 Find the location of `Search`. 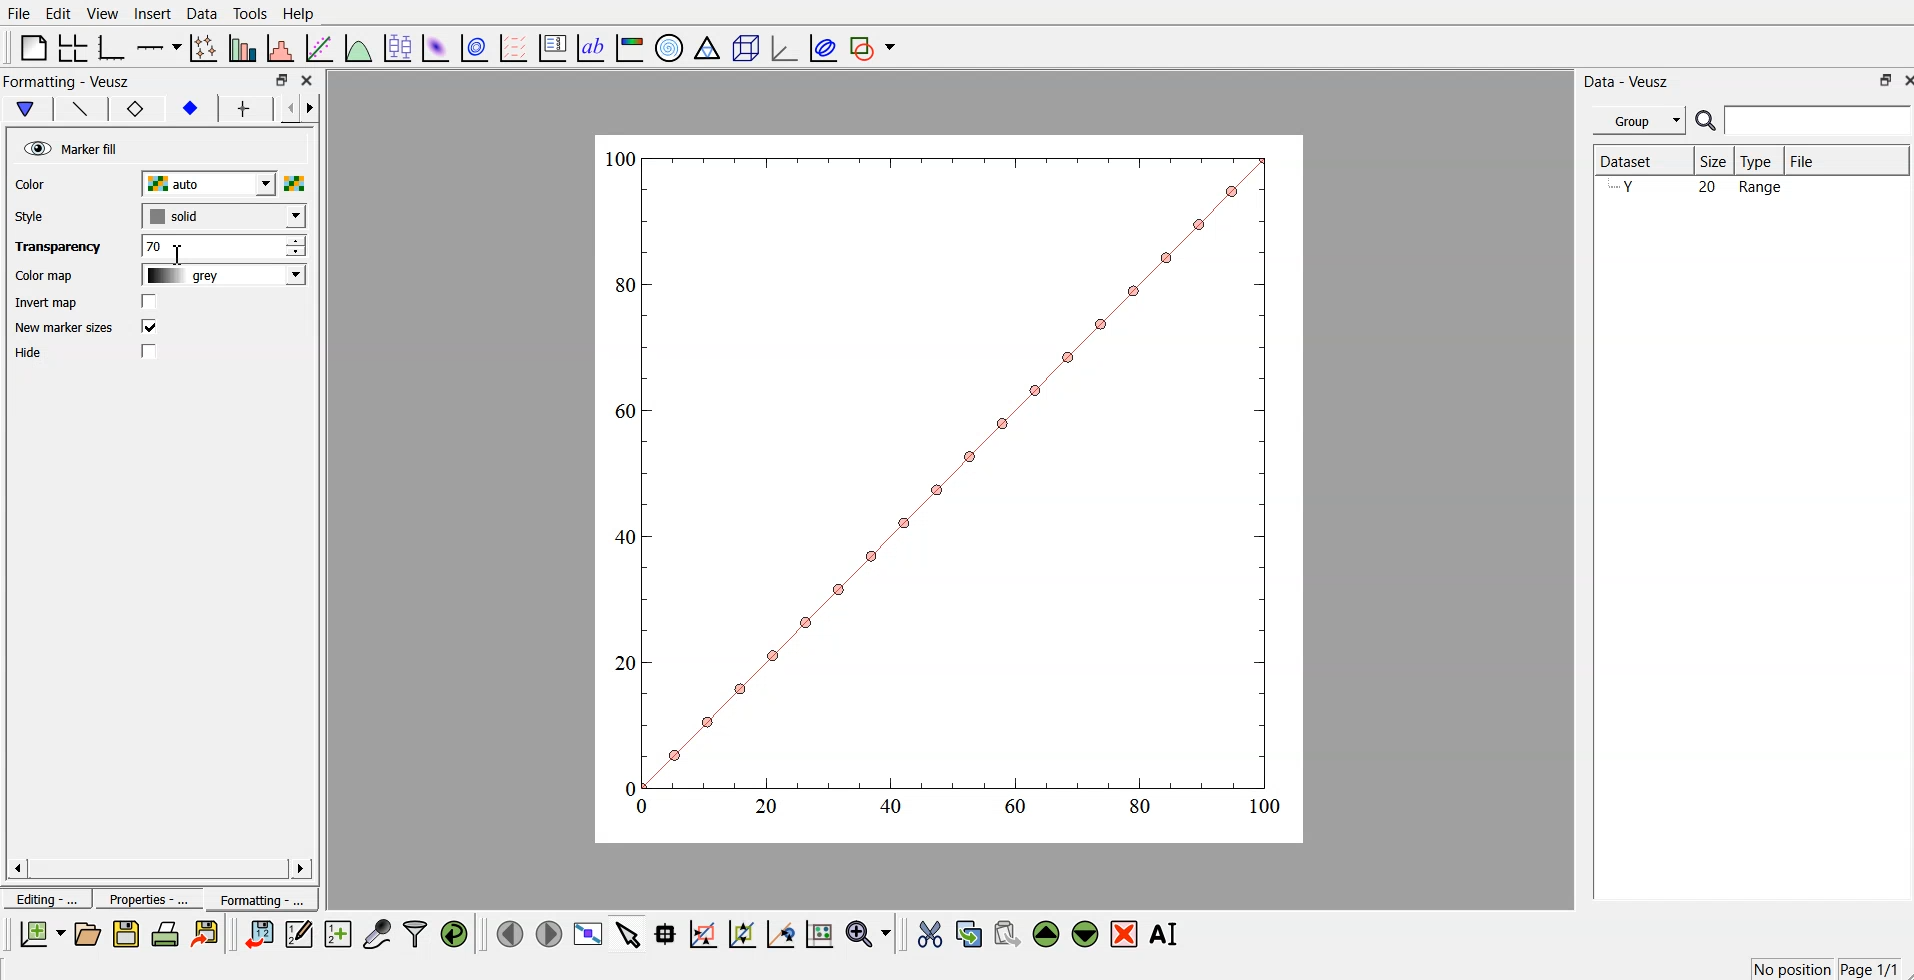

Search is located at coordinates (1804, 121).